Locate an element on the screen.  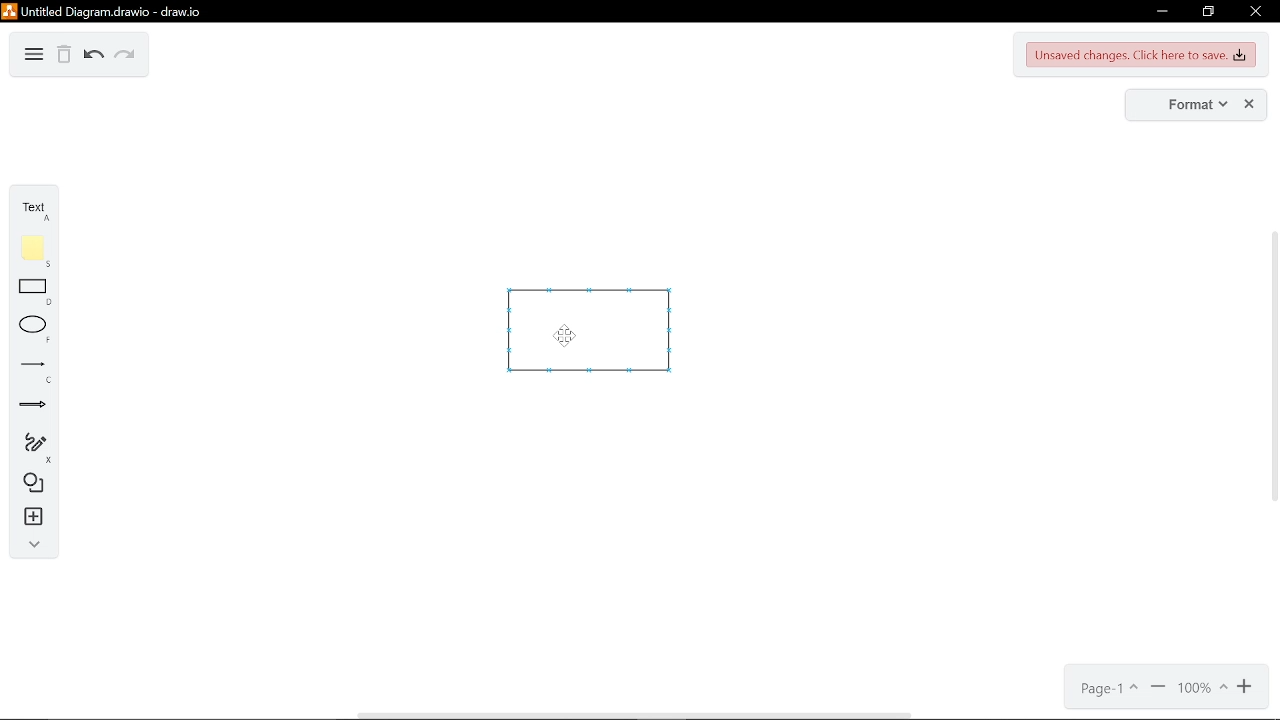
shapes is located at coordinates (36, 485).